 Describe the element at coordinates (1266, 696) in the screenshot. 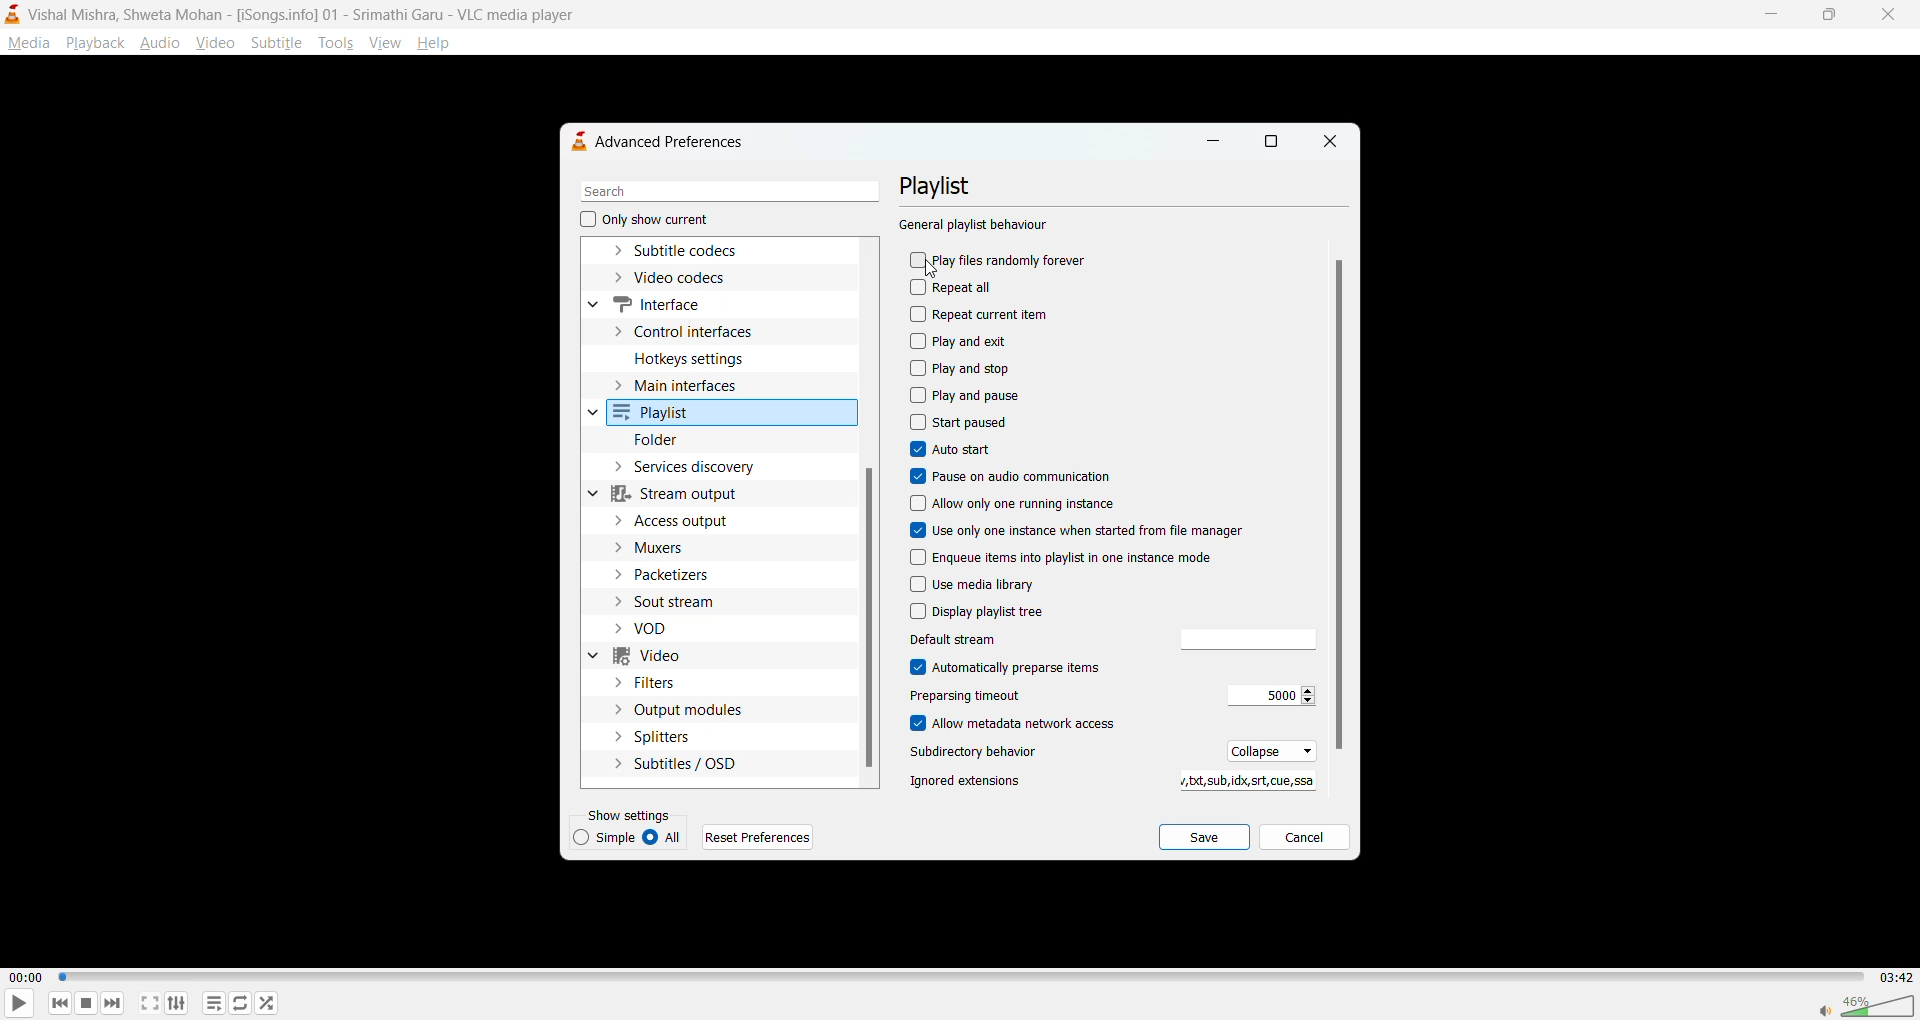

I see `preparsing timeout` at that location.